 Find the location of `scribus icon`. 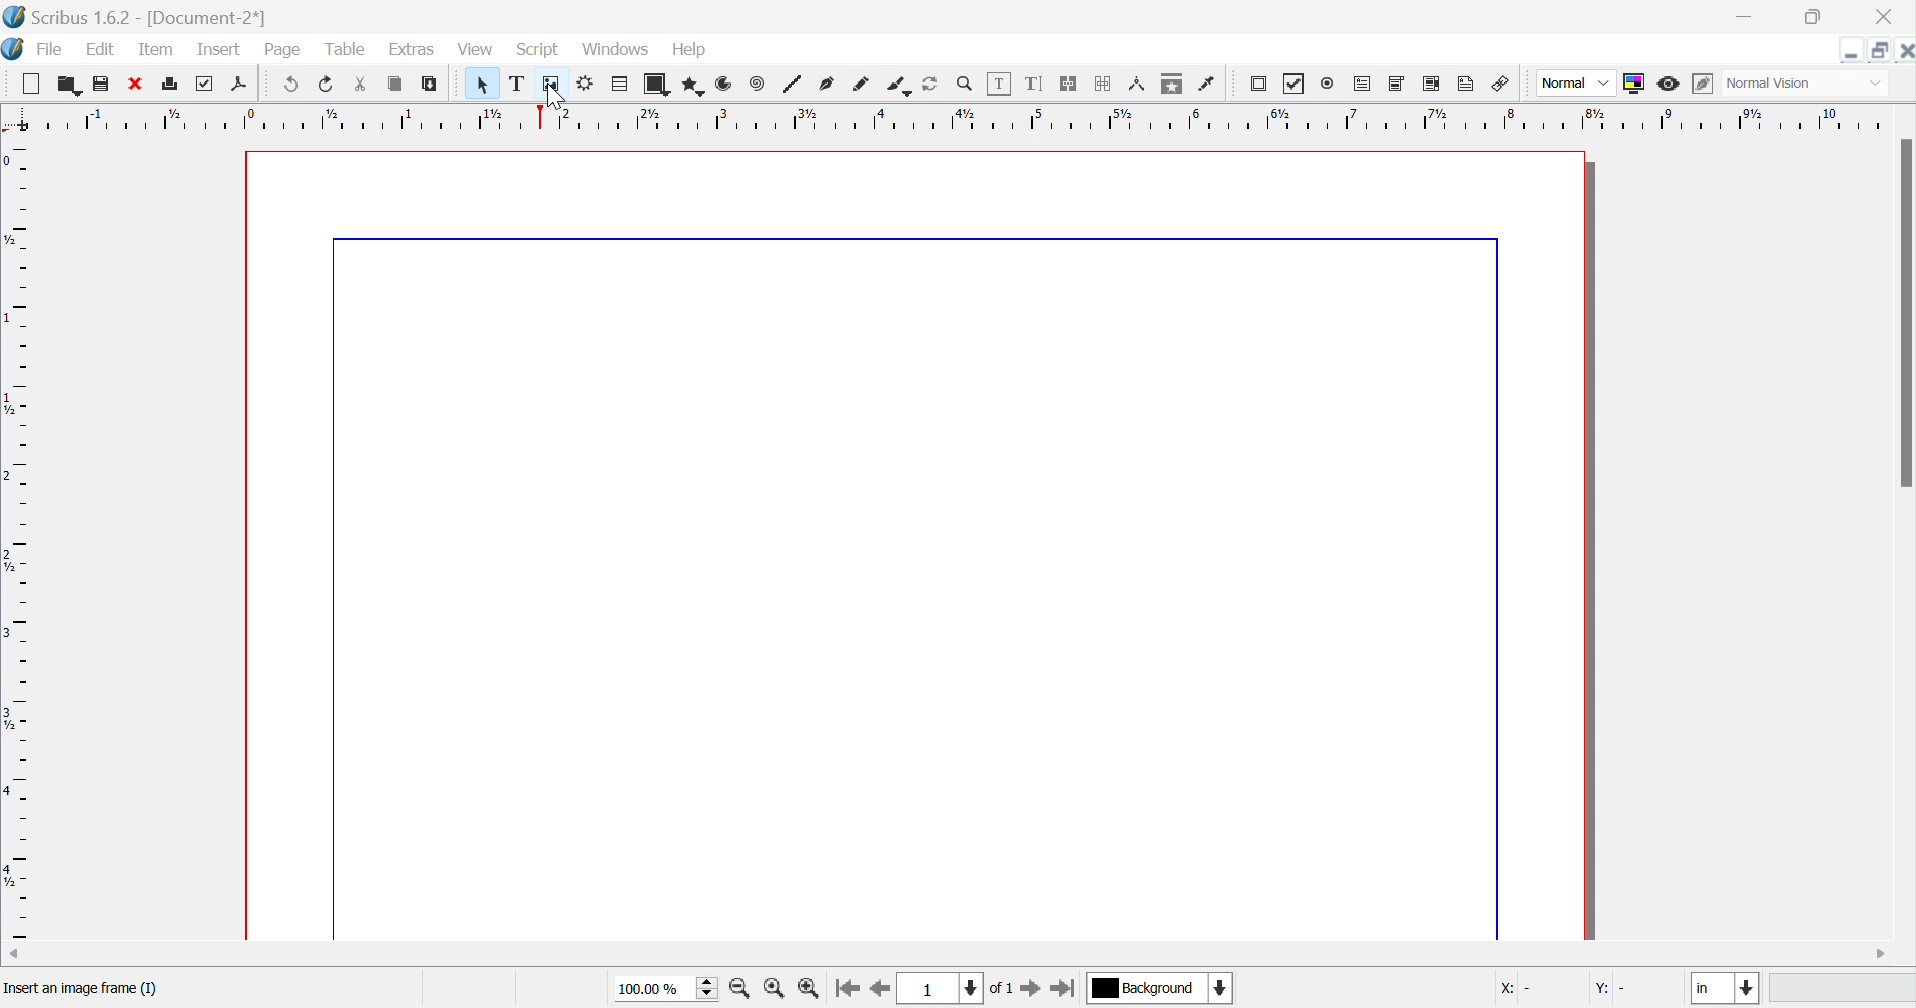

scribus icon is located at coordinates (13, 48).